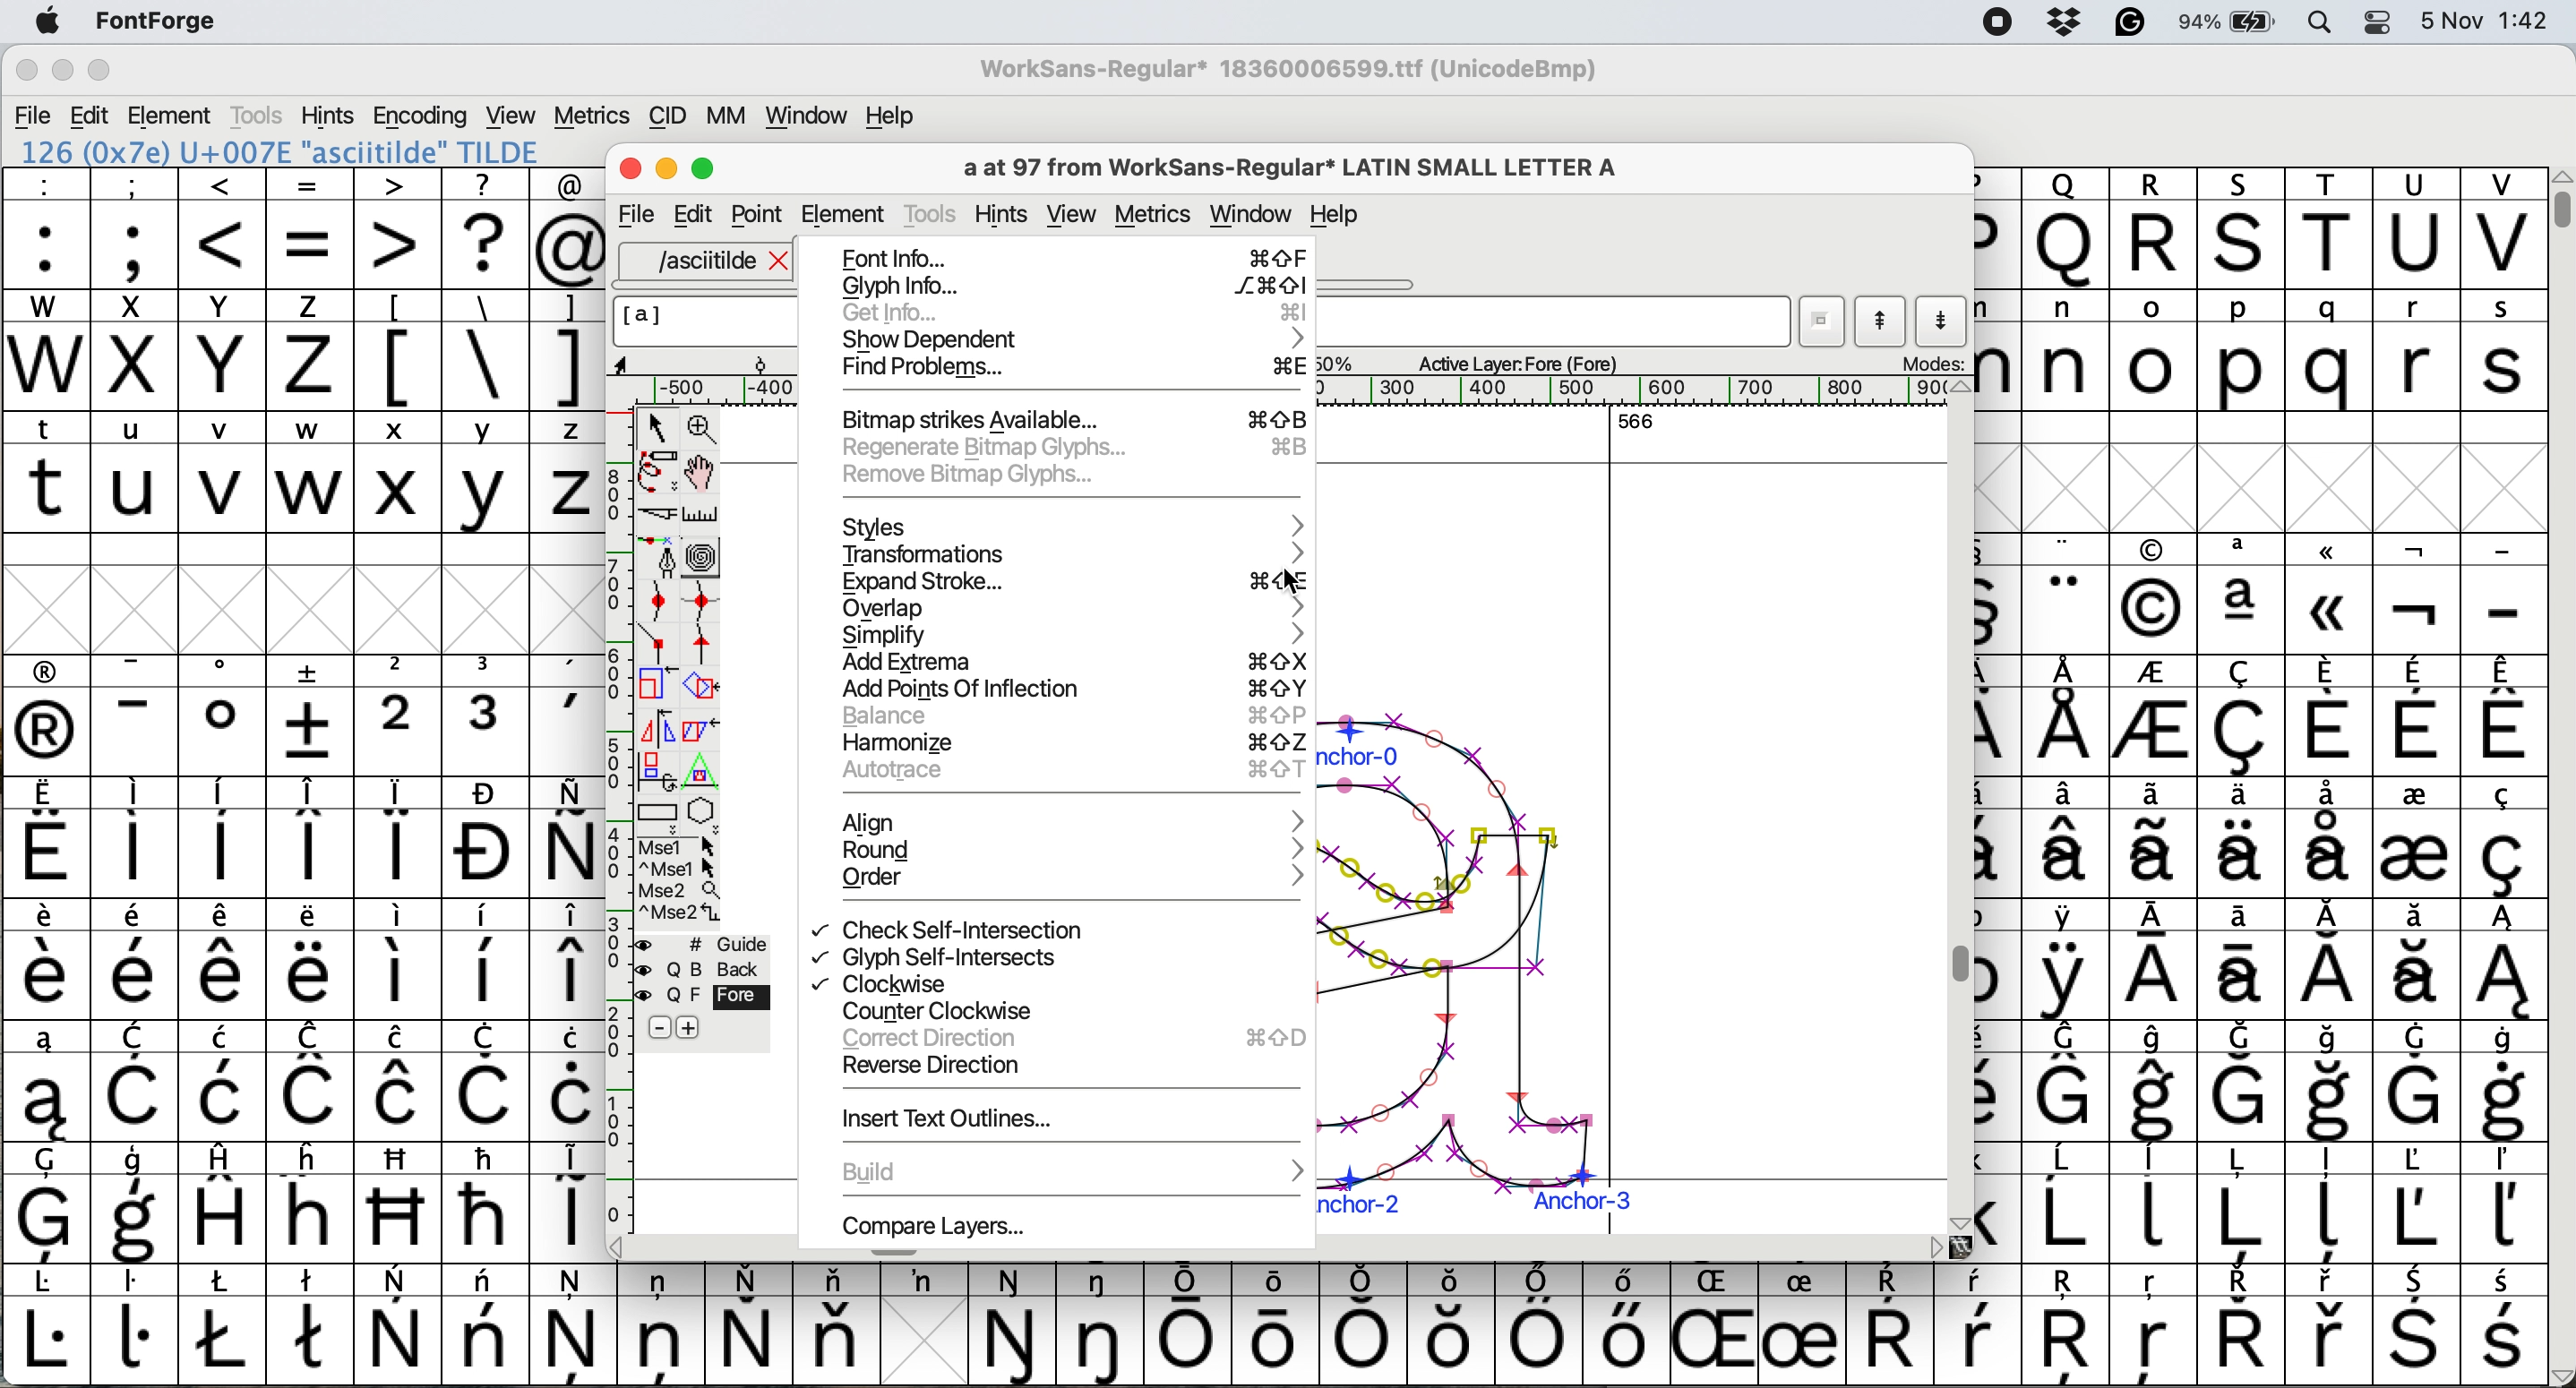  What do you see at coordinates (312, 837) in the screenshot?
I see `symbol` at bounding box center [312, 837].